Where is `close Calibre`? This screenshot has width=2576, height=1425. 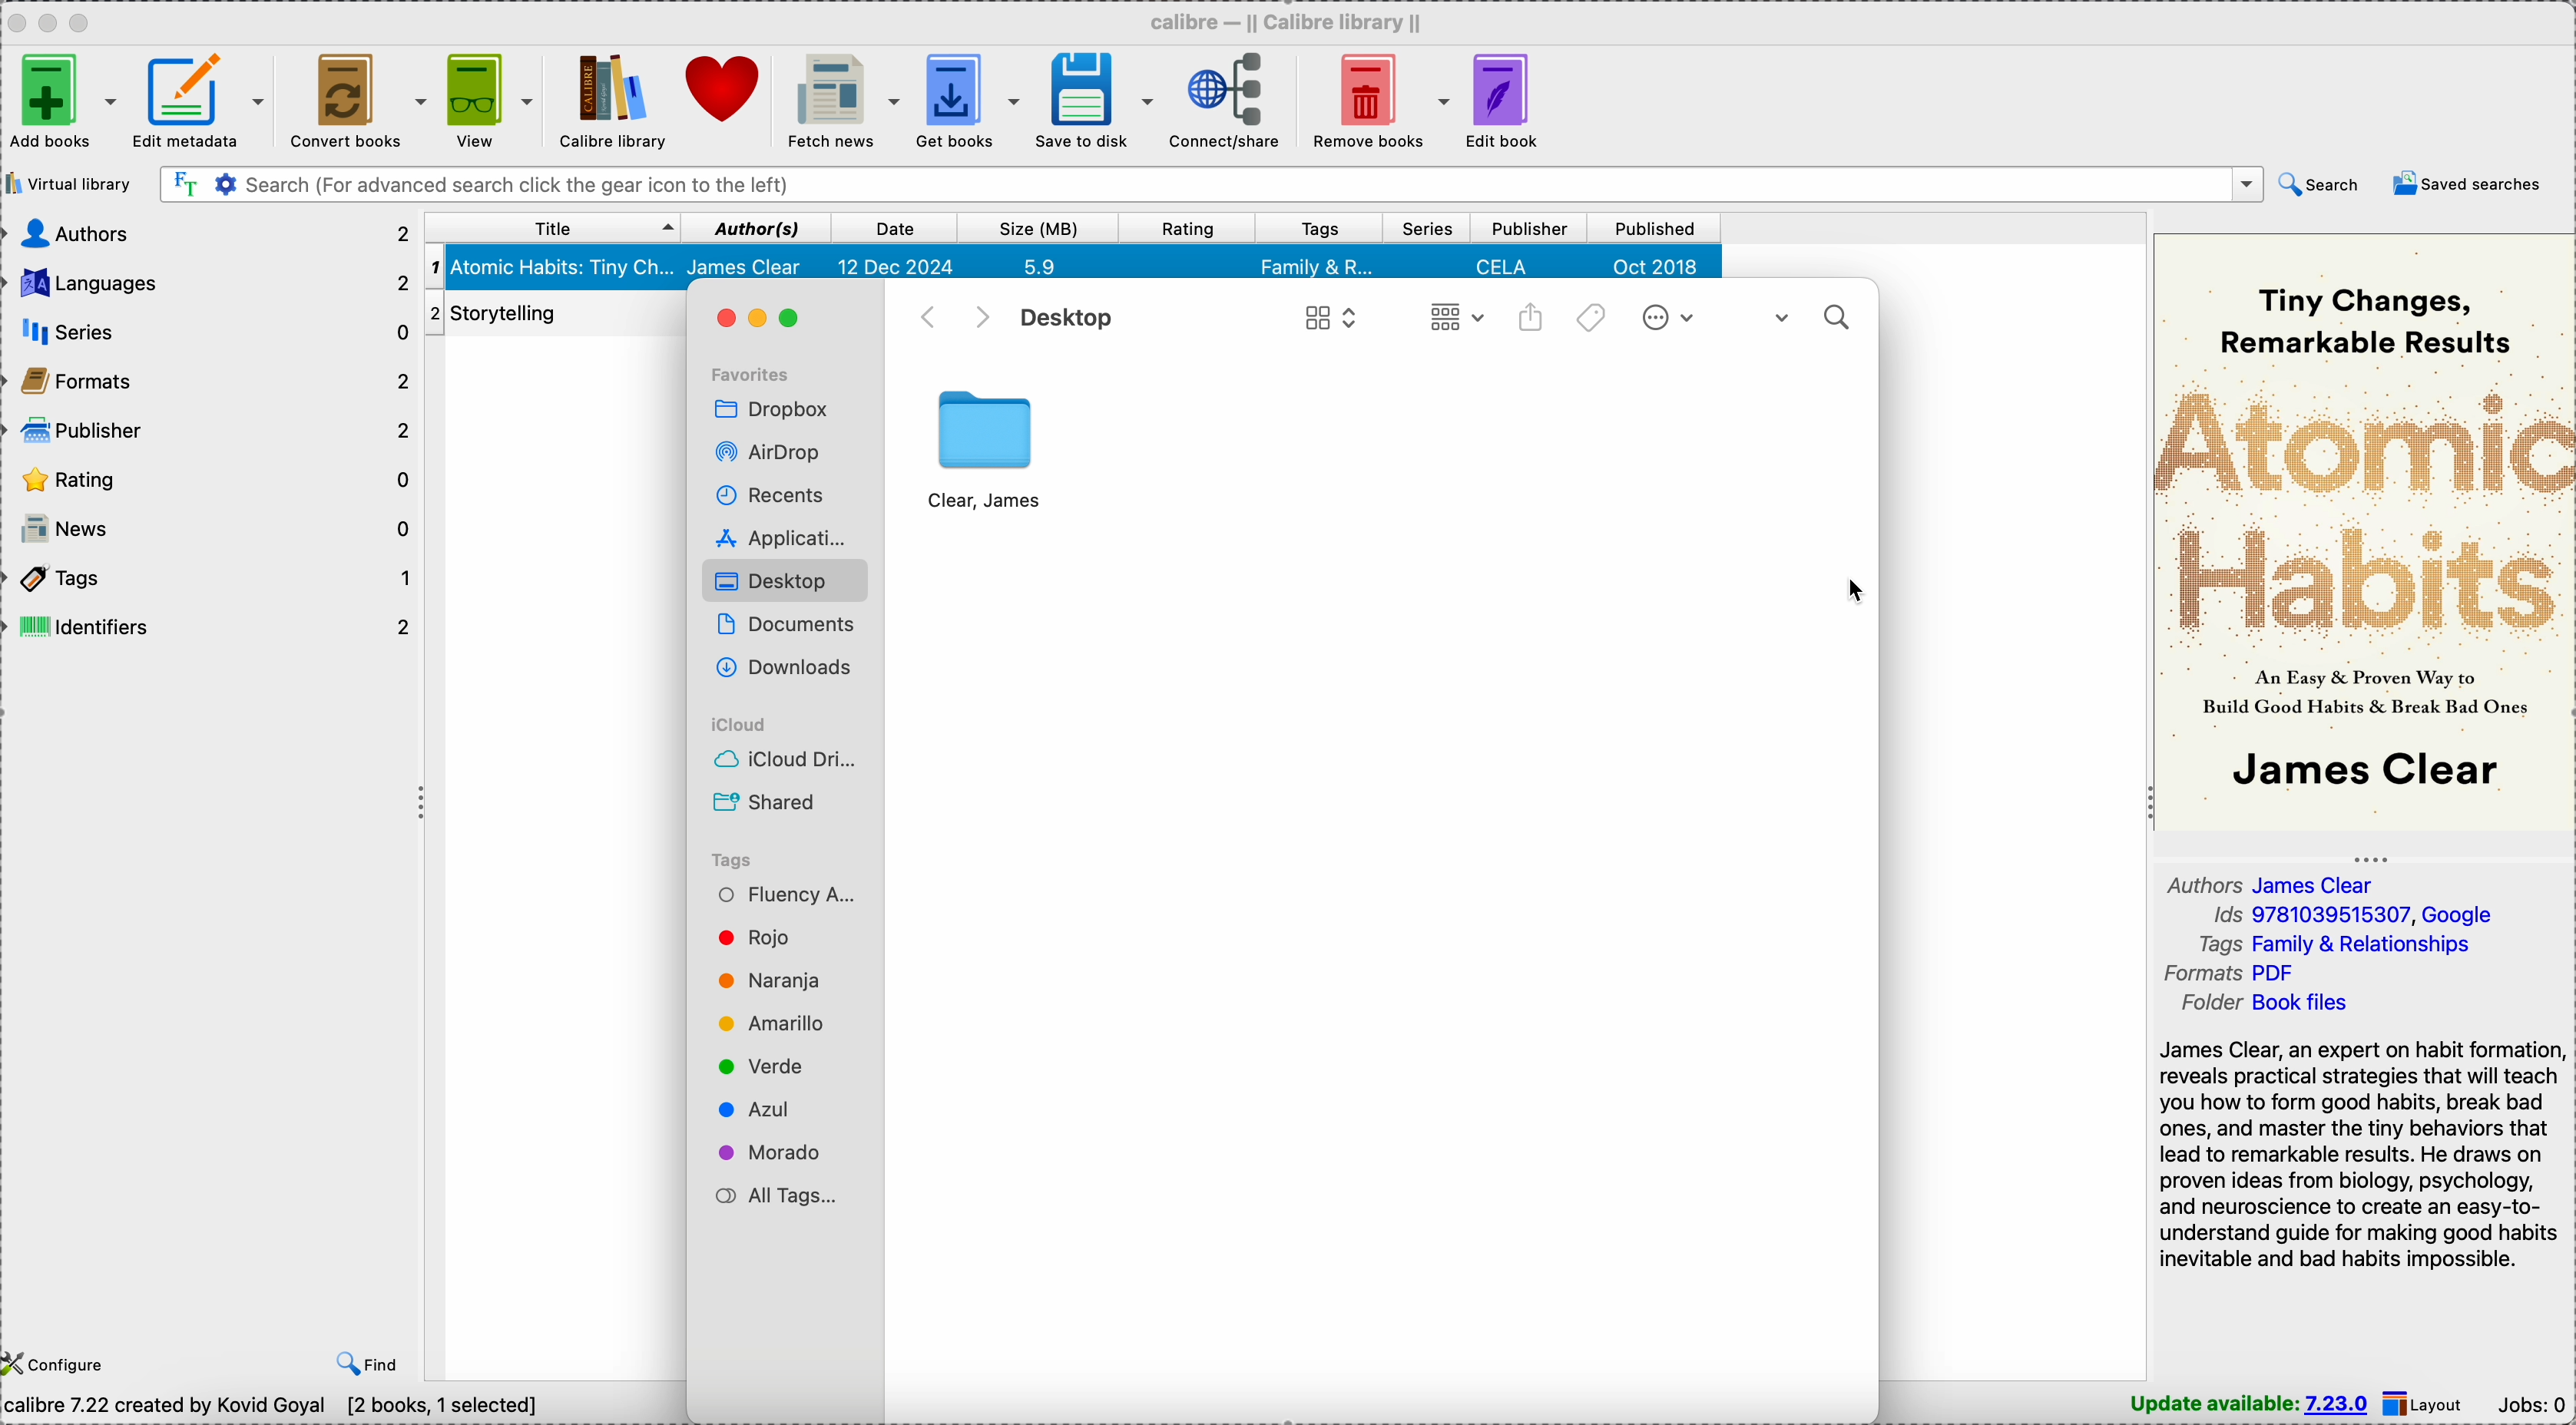
close Calibre is located at coordinates (16, 21).